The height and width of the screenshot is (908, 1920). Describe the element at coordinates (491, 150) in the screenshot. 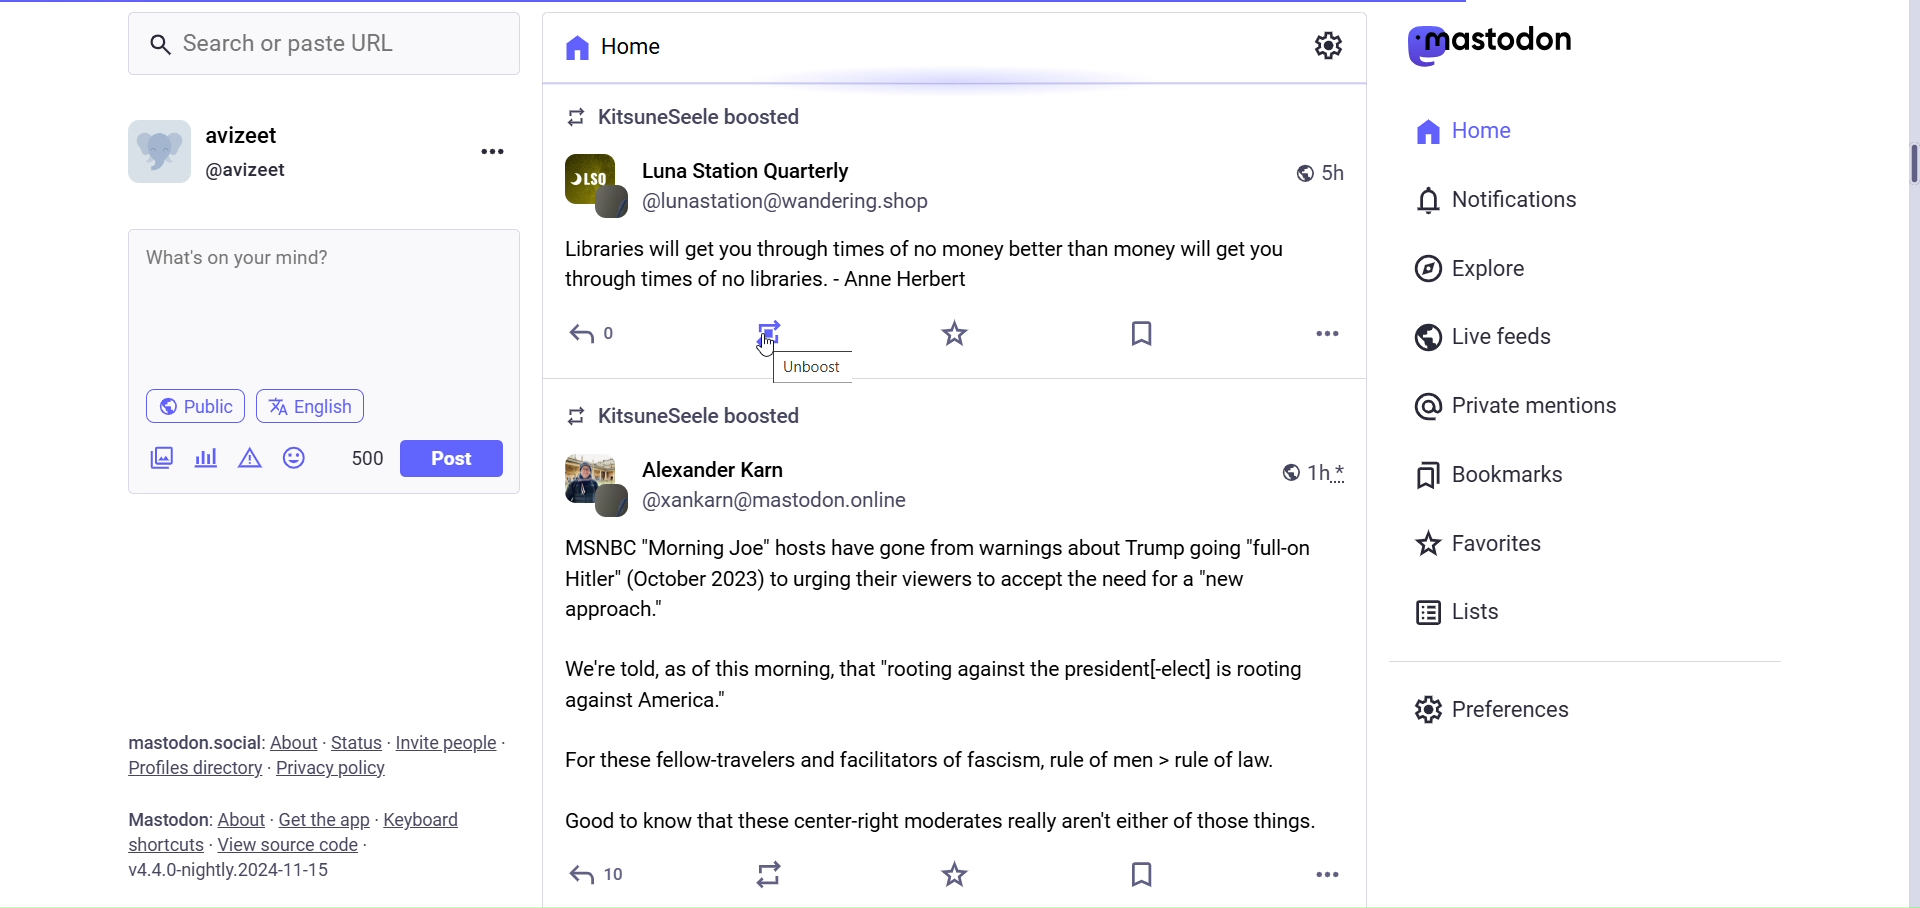

I see `Menu` at that location.